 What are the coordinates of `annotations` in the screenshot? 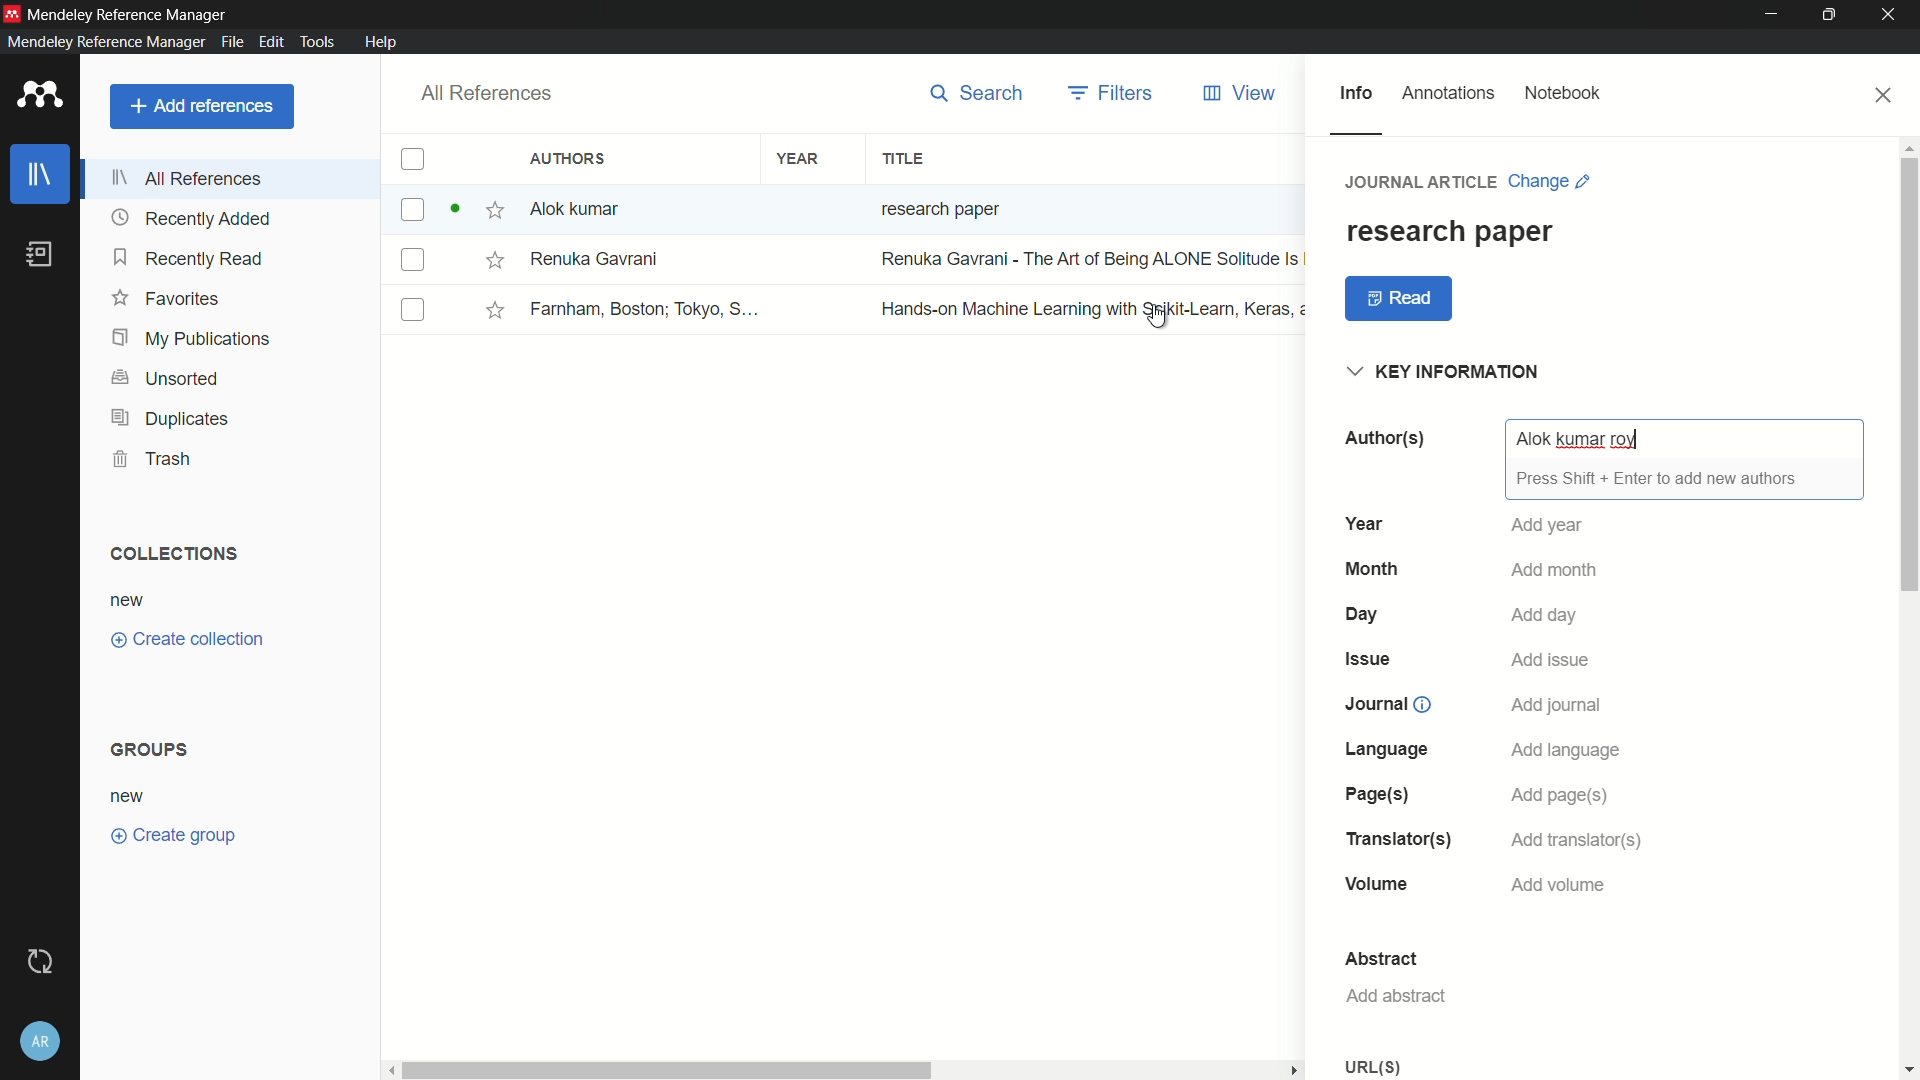 It's located at (1449, 93).